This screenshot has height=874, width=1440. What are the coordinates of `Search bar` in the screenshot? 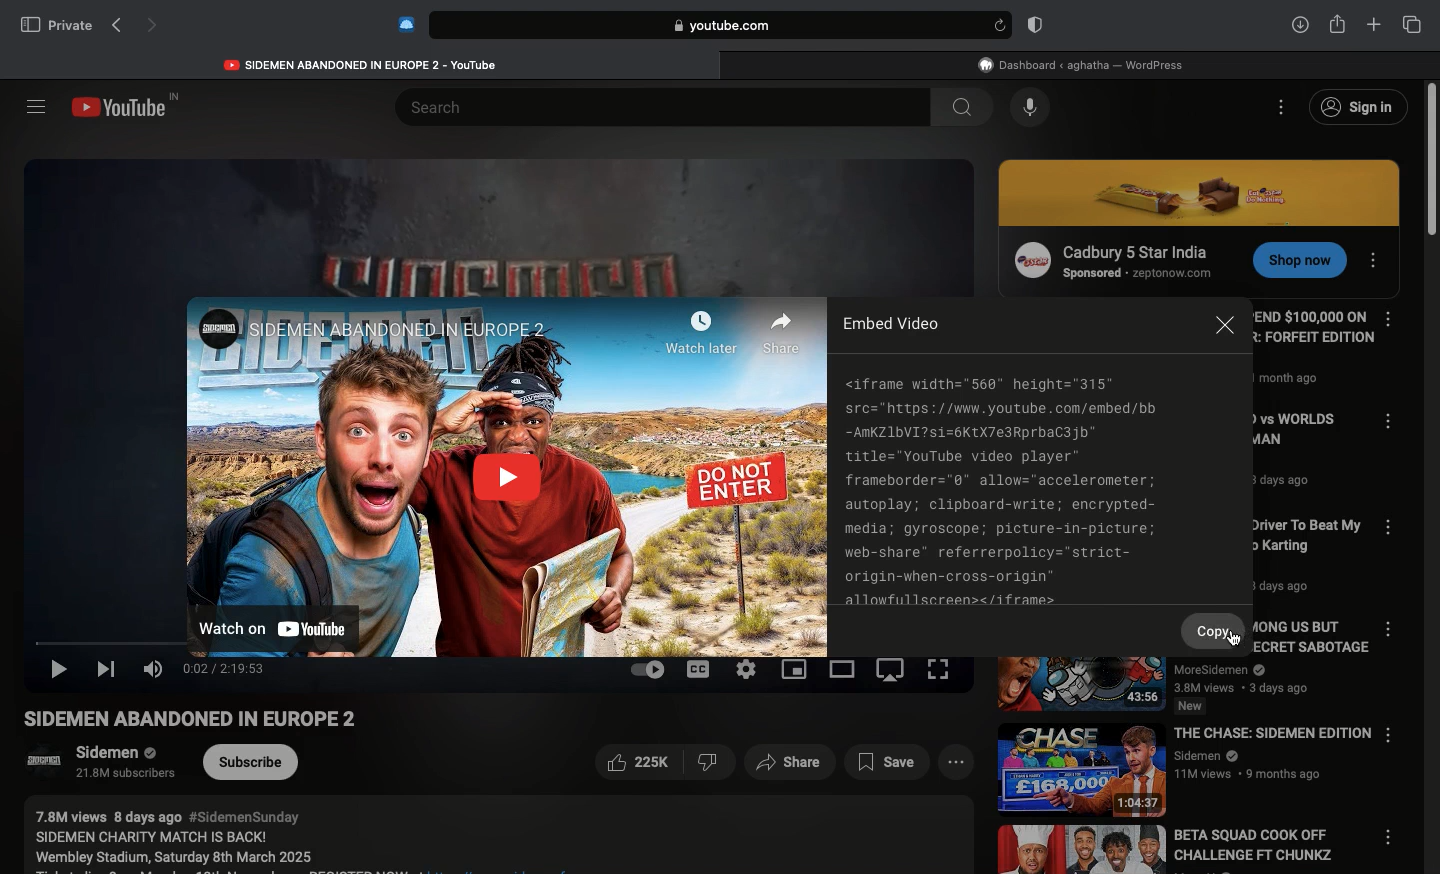 It's located at (644, 106).